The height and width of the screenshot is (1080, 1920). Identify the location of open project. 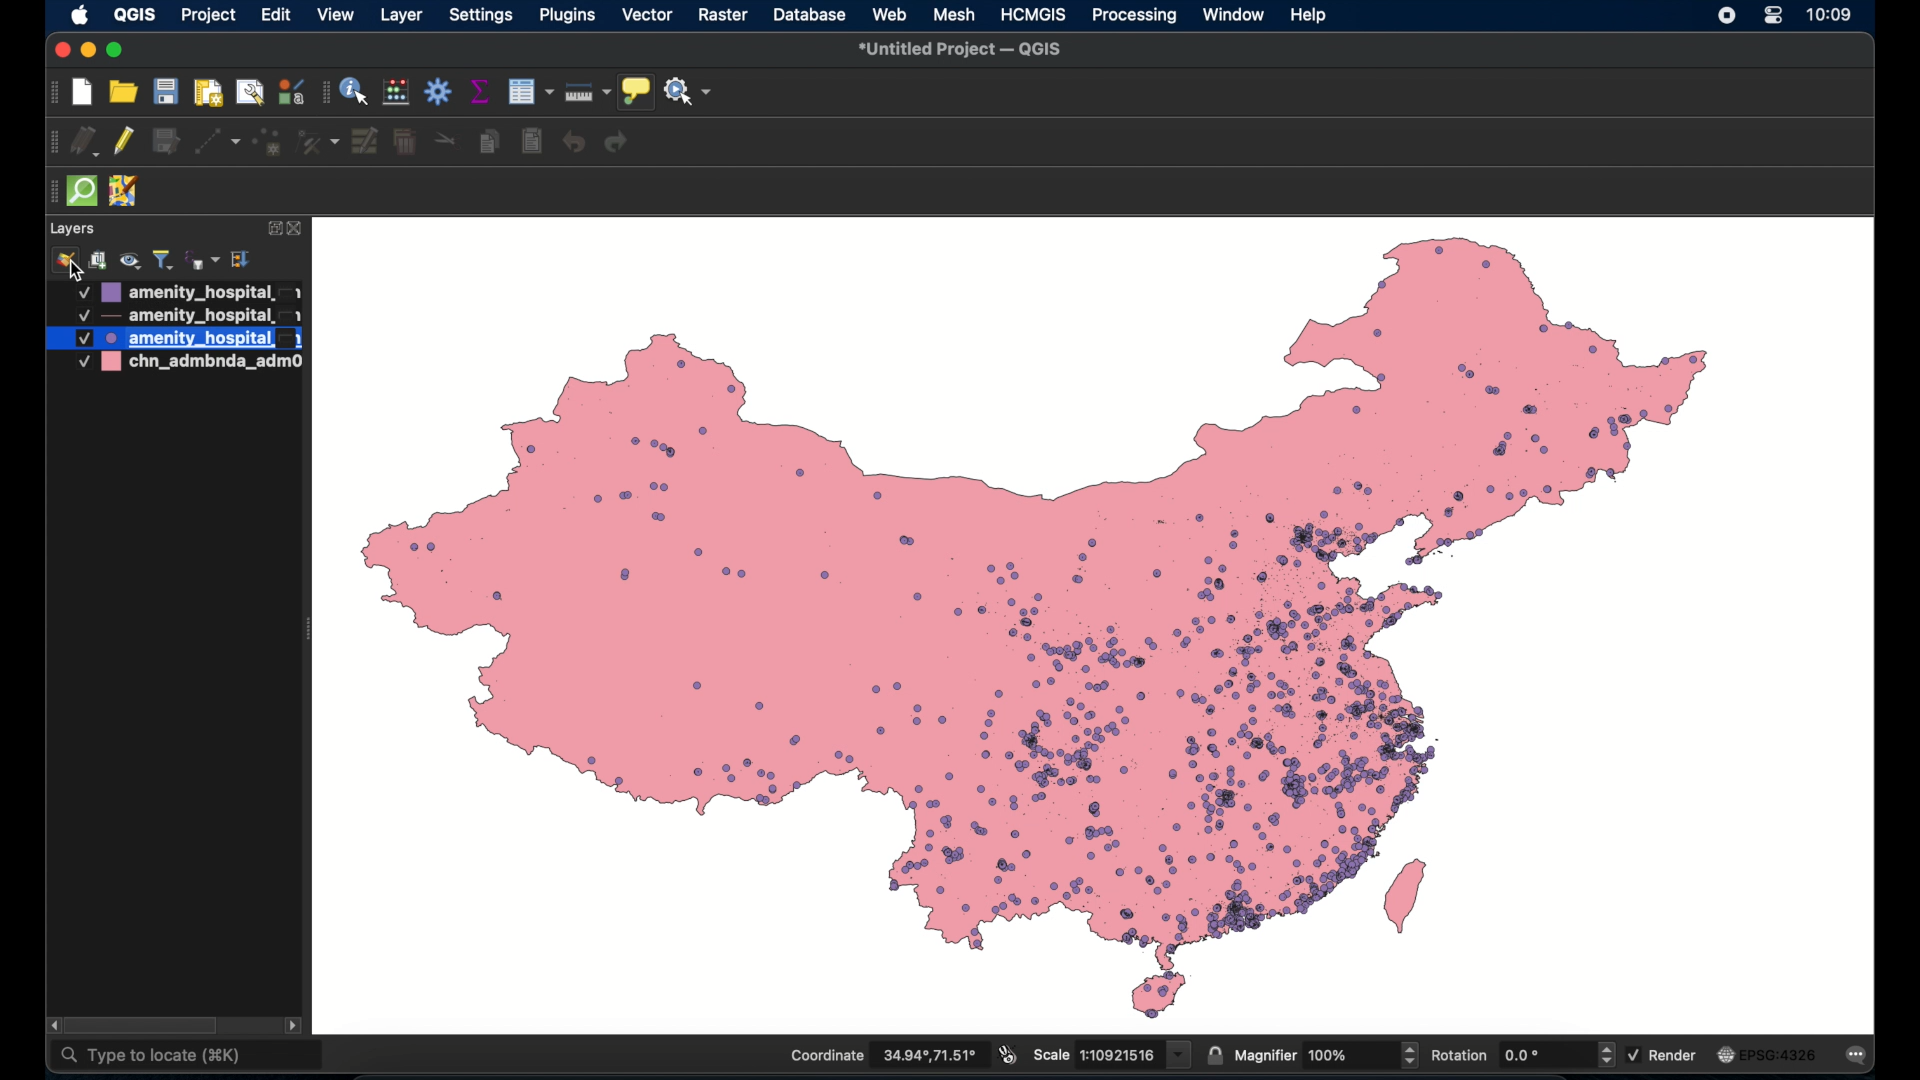
(122, 92).